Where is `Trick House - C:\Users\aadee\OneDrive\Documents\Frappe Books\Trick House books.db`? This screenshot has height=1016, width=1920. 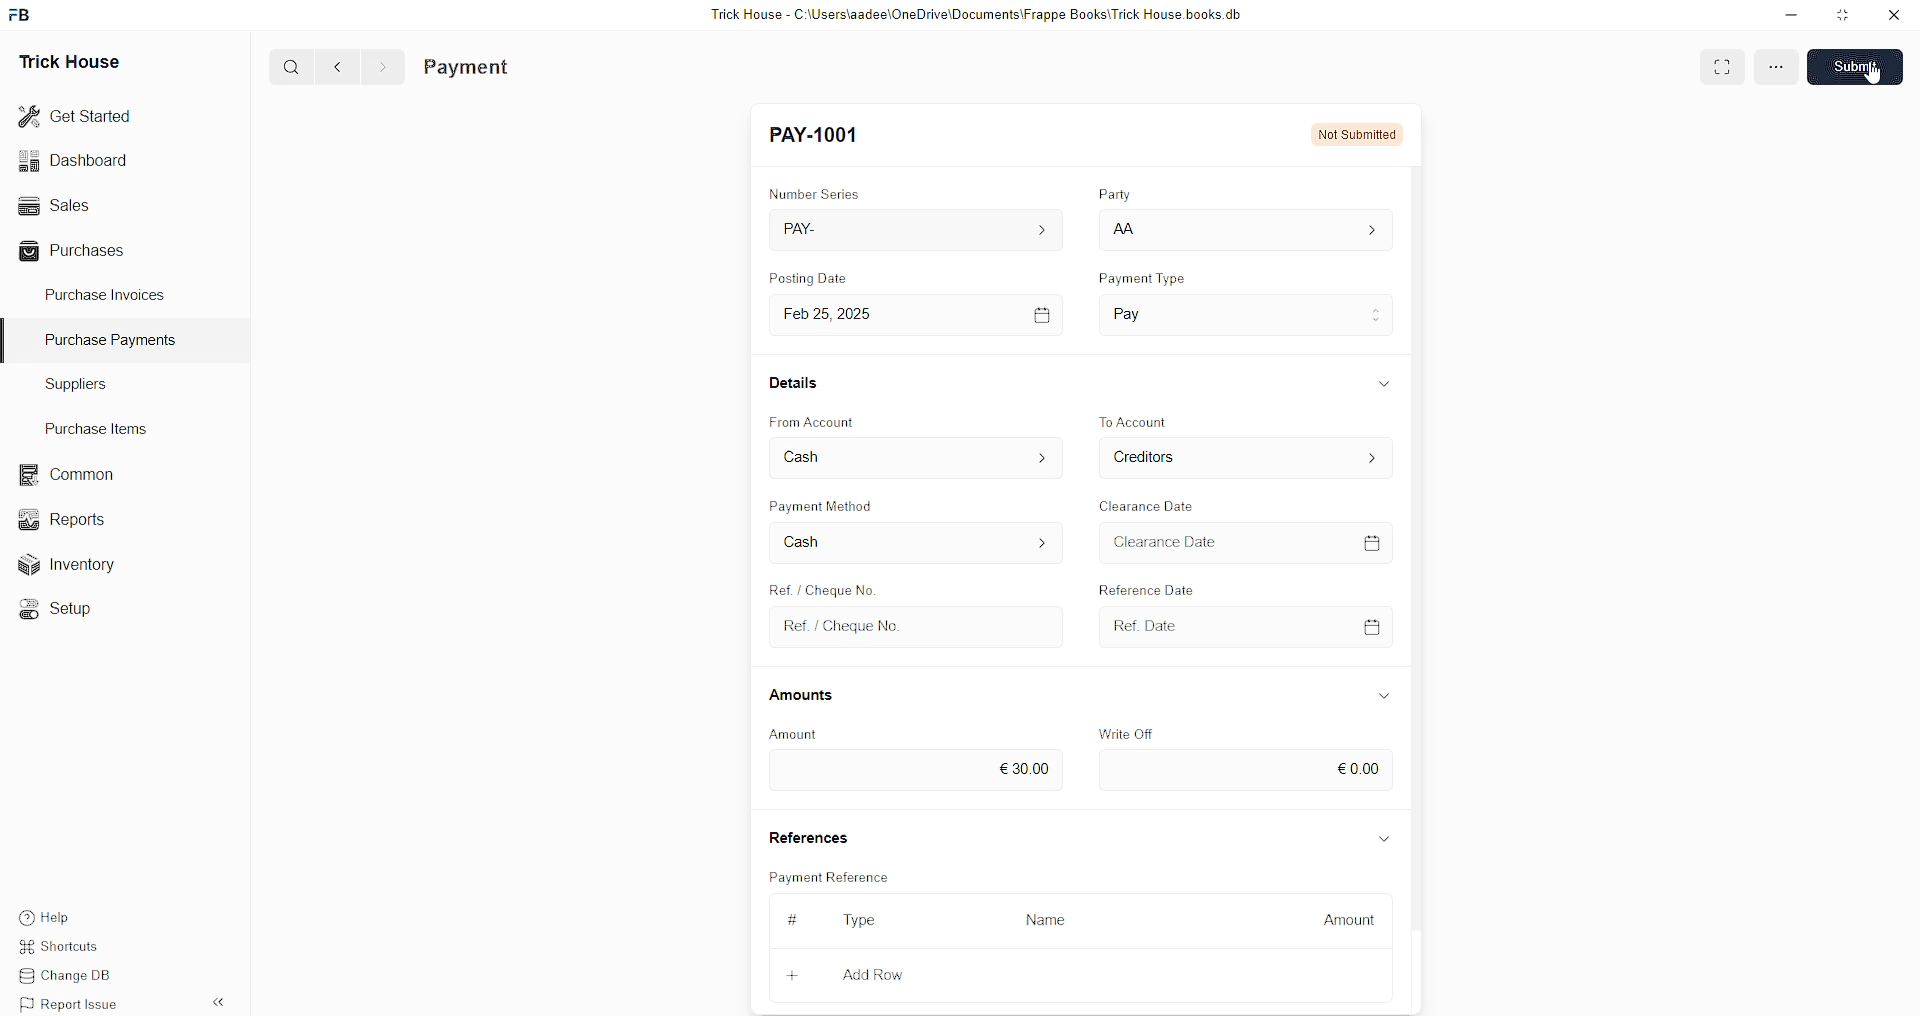 Trick House - C:\Users\aadee\OneDrive\Documents\Frappe Books\Trick House books.db is located at coordinates (980, 15).